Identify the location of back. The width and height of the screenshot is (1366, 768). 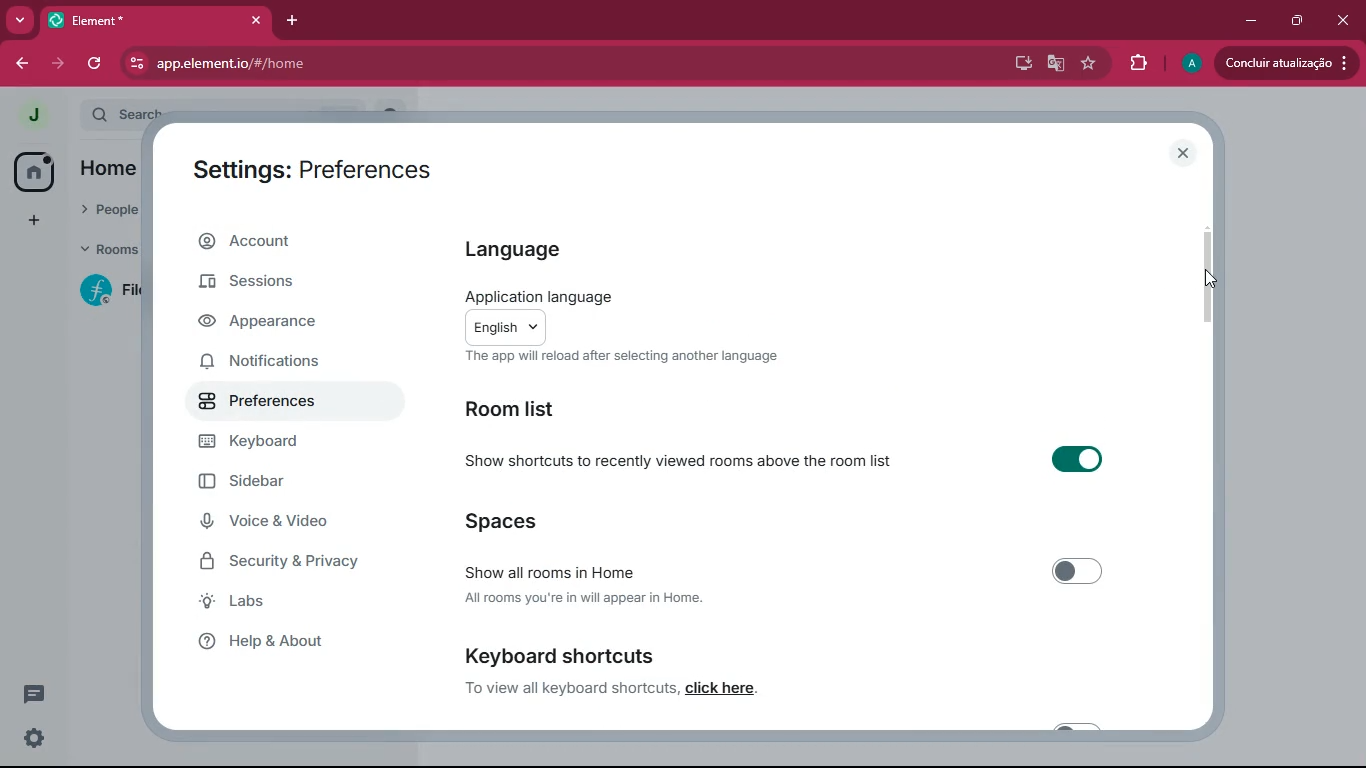
(21, 65).